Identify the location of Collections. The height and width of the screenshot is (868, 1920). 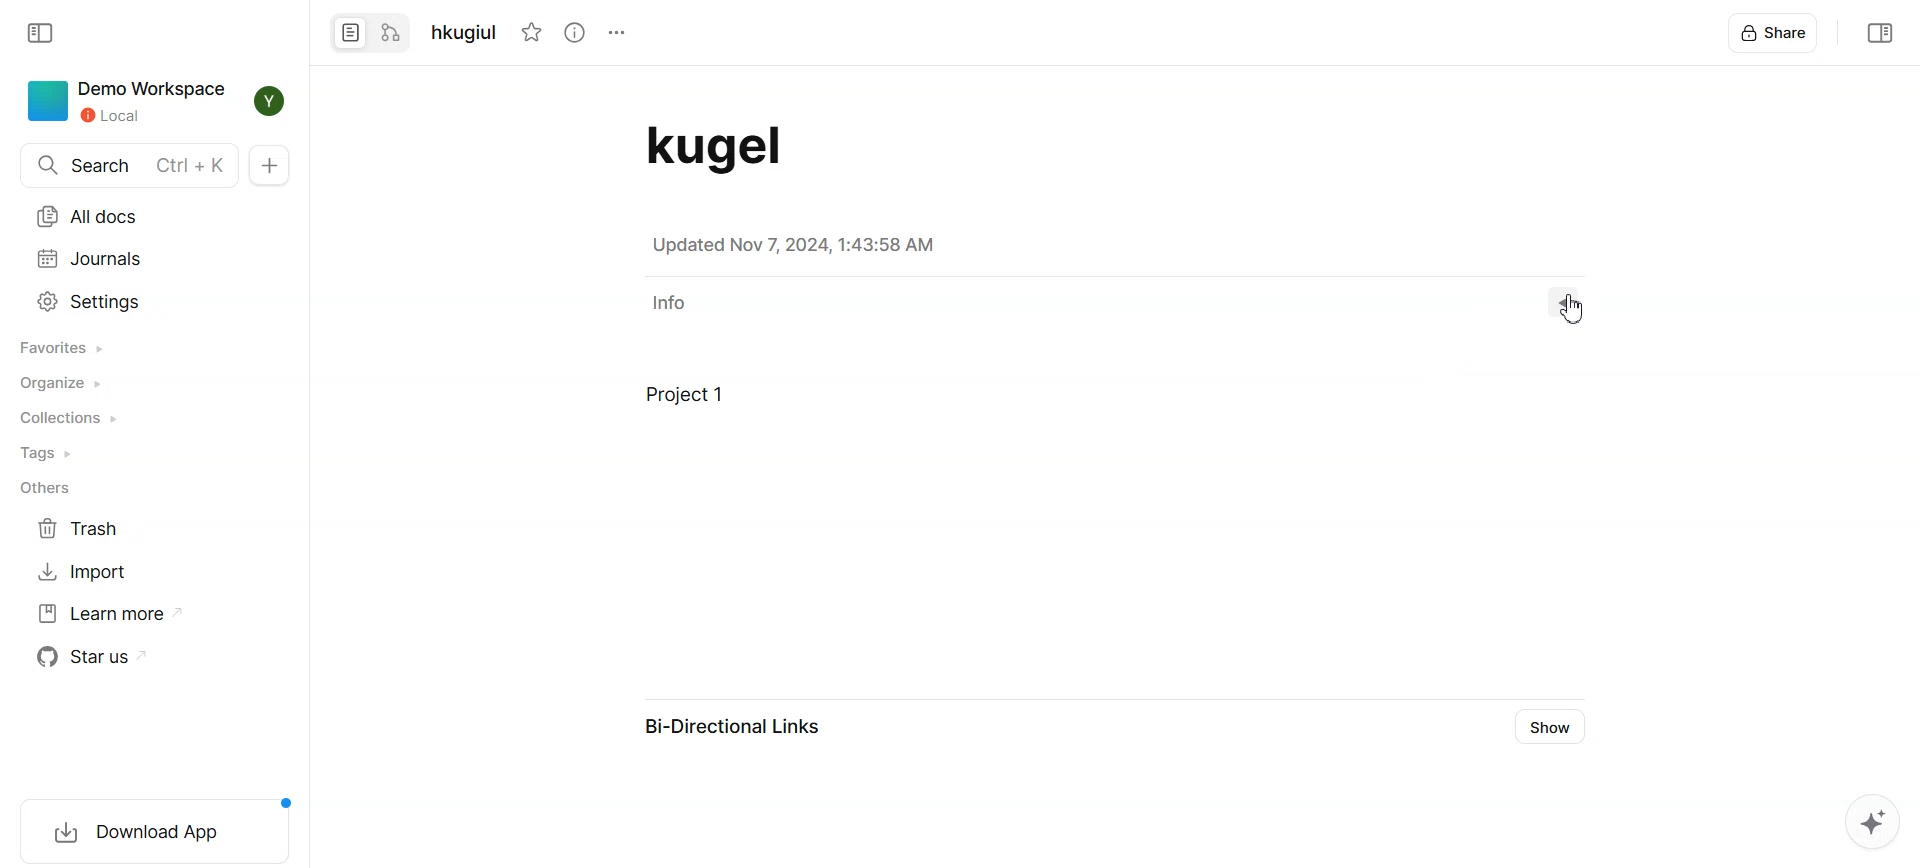
(67, 419).